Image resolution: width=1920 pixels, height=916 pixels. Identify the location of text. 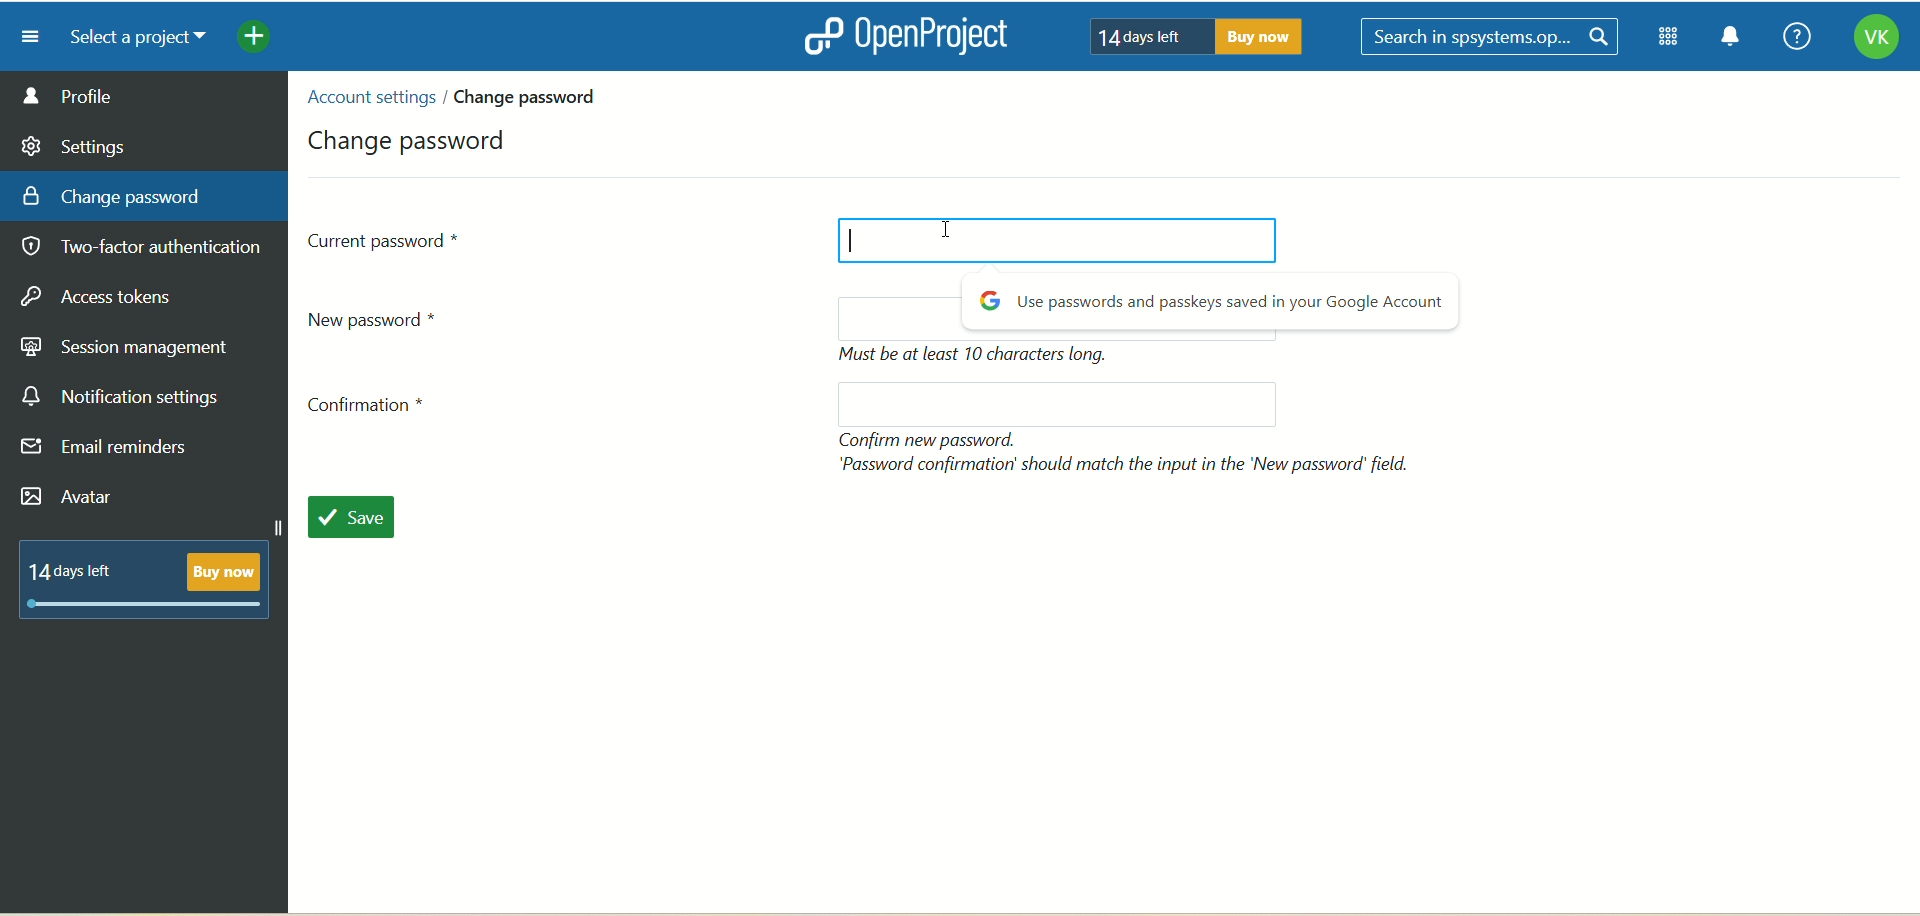
(153, 576).